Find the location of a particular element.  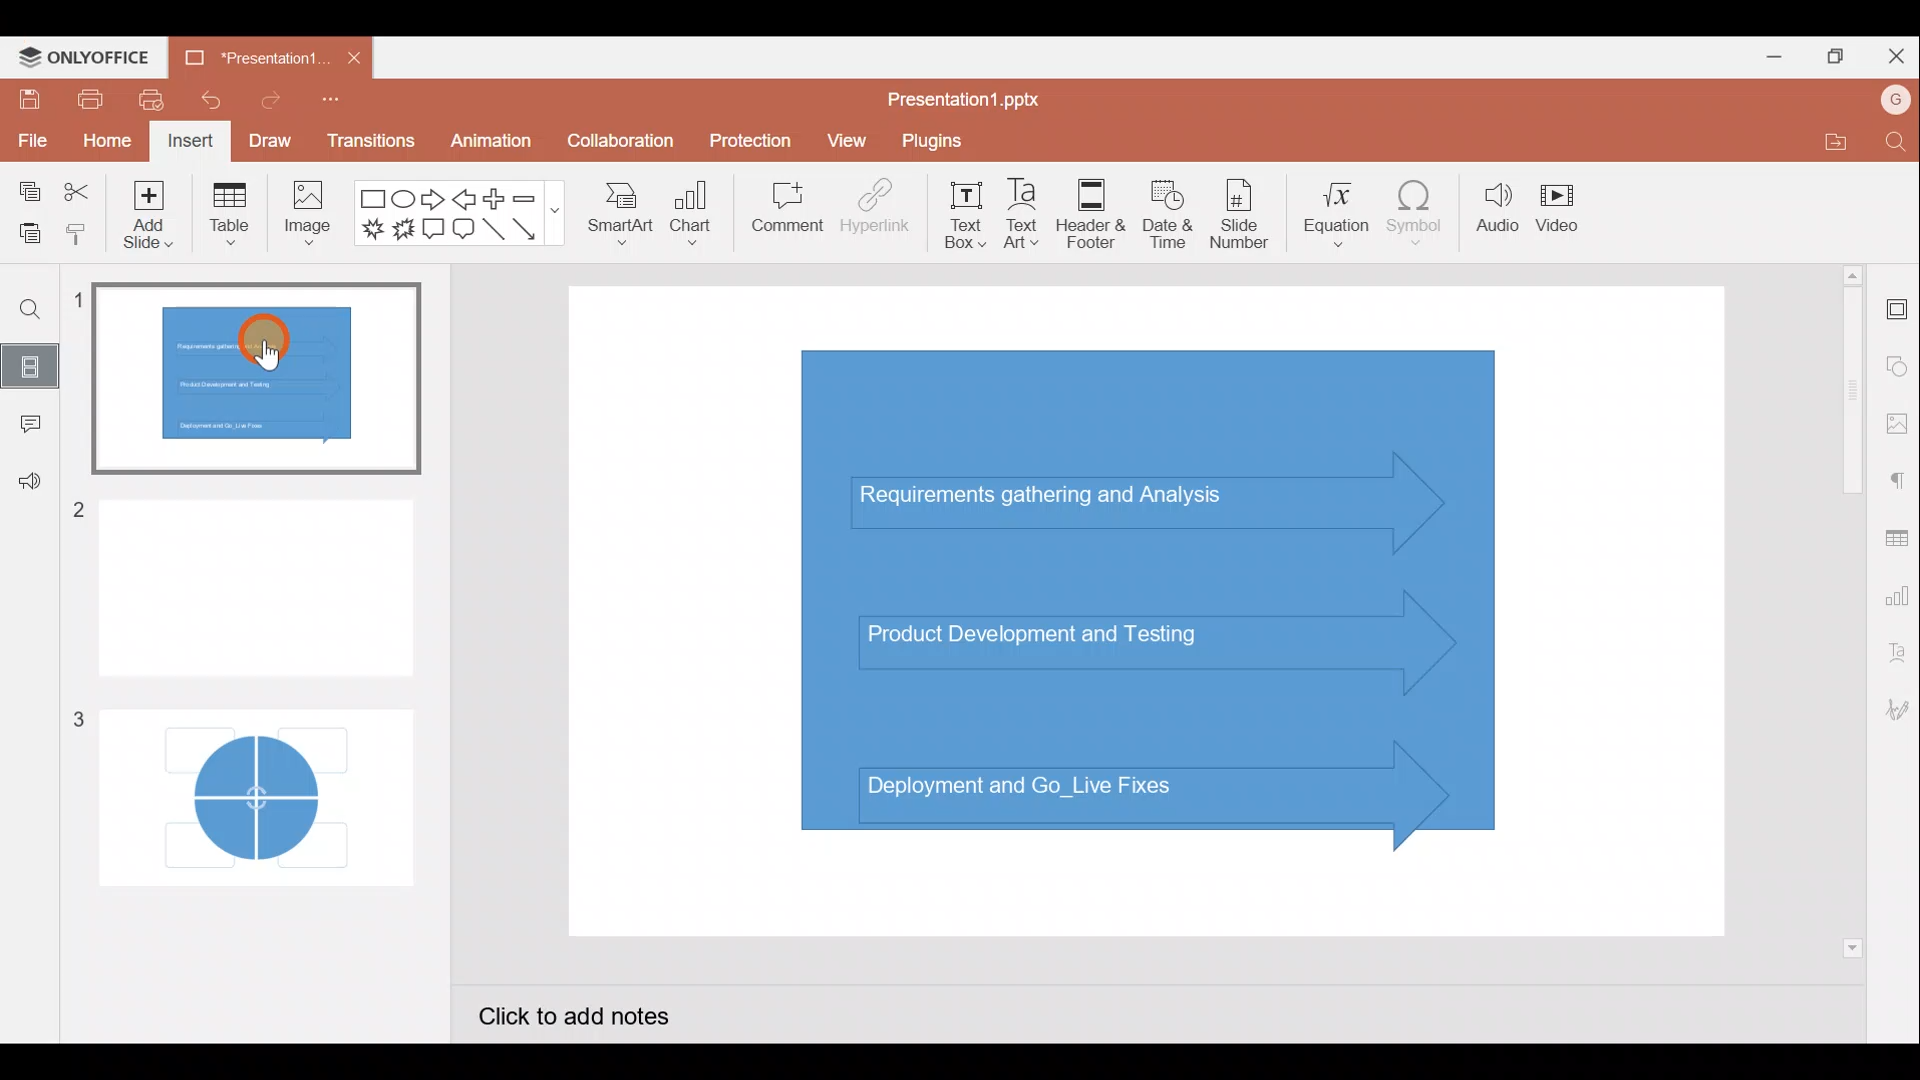

SmartArt is located at coordinates (620, 221).